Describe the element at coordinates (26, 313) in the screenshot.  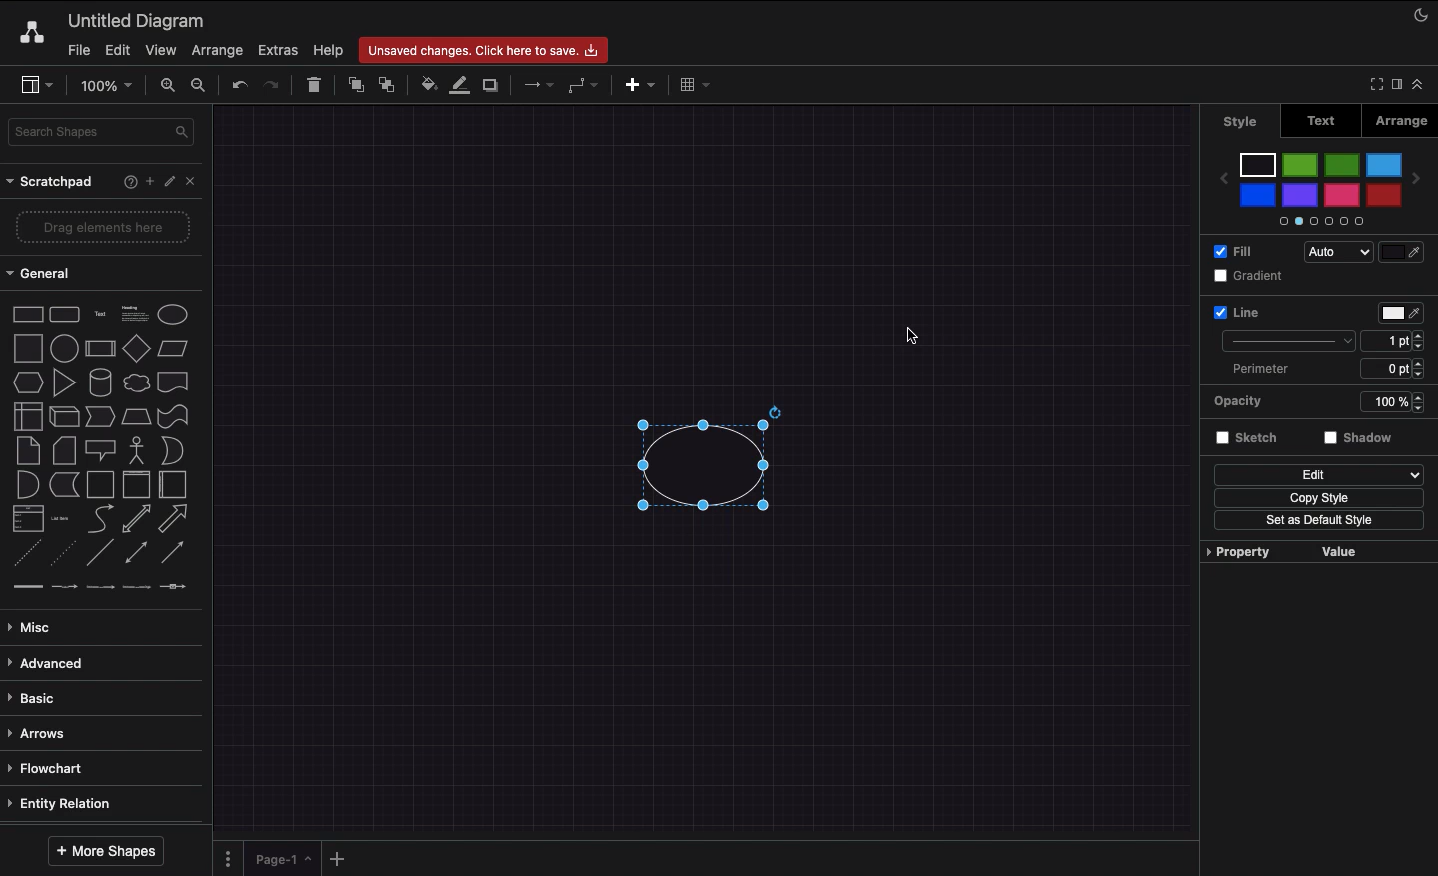
I see `Rectangle` at that location.